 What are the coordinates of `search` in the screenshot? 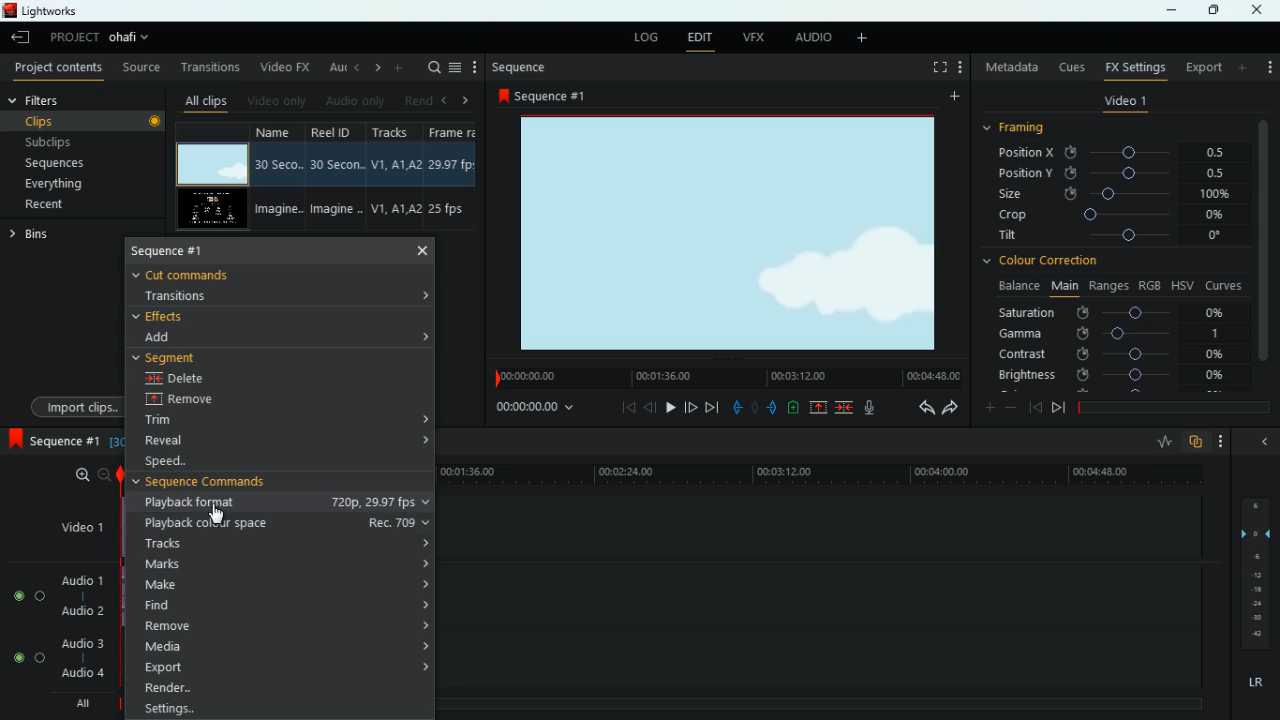 It's located at (427, 67).